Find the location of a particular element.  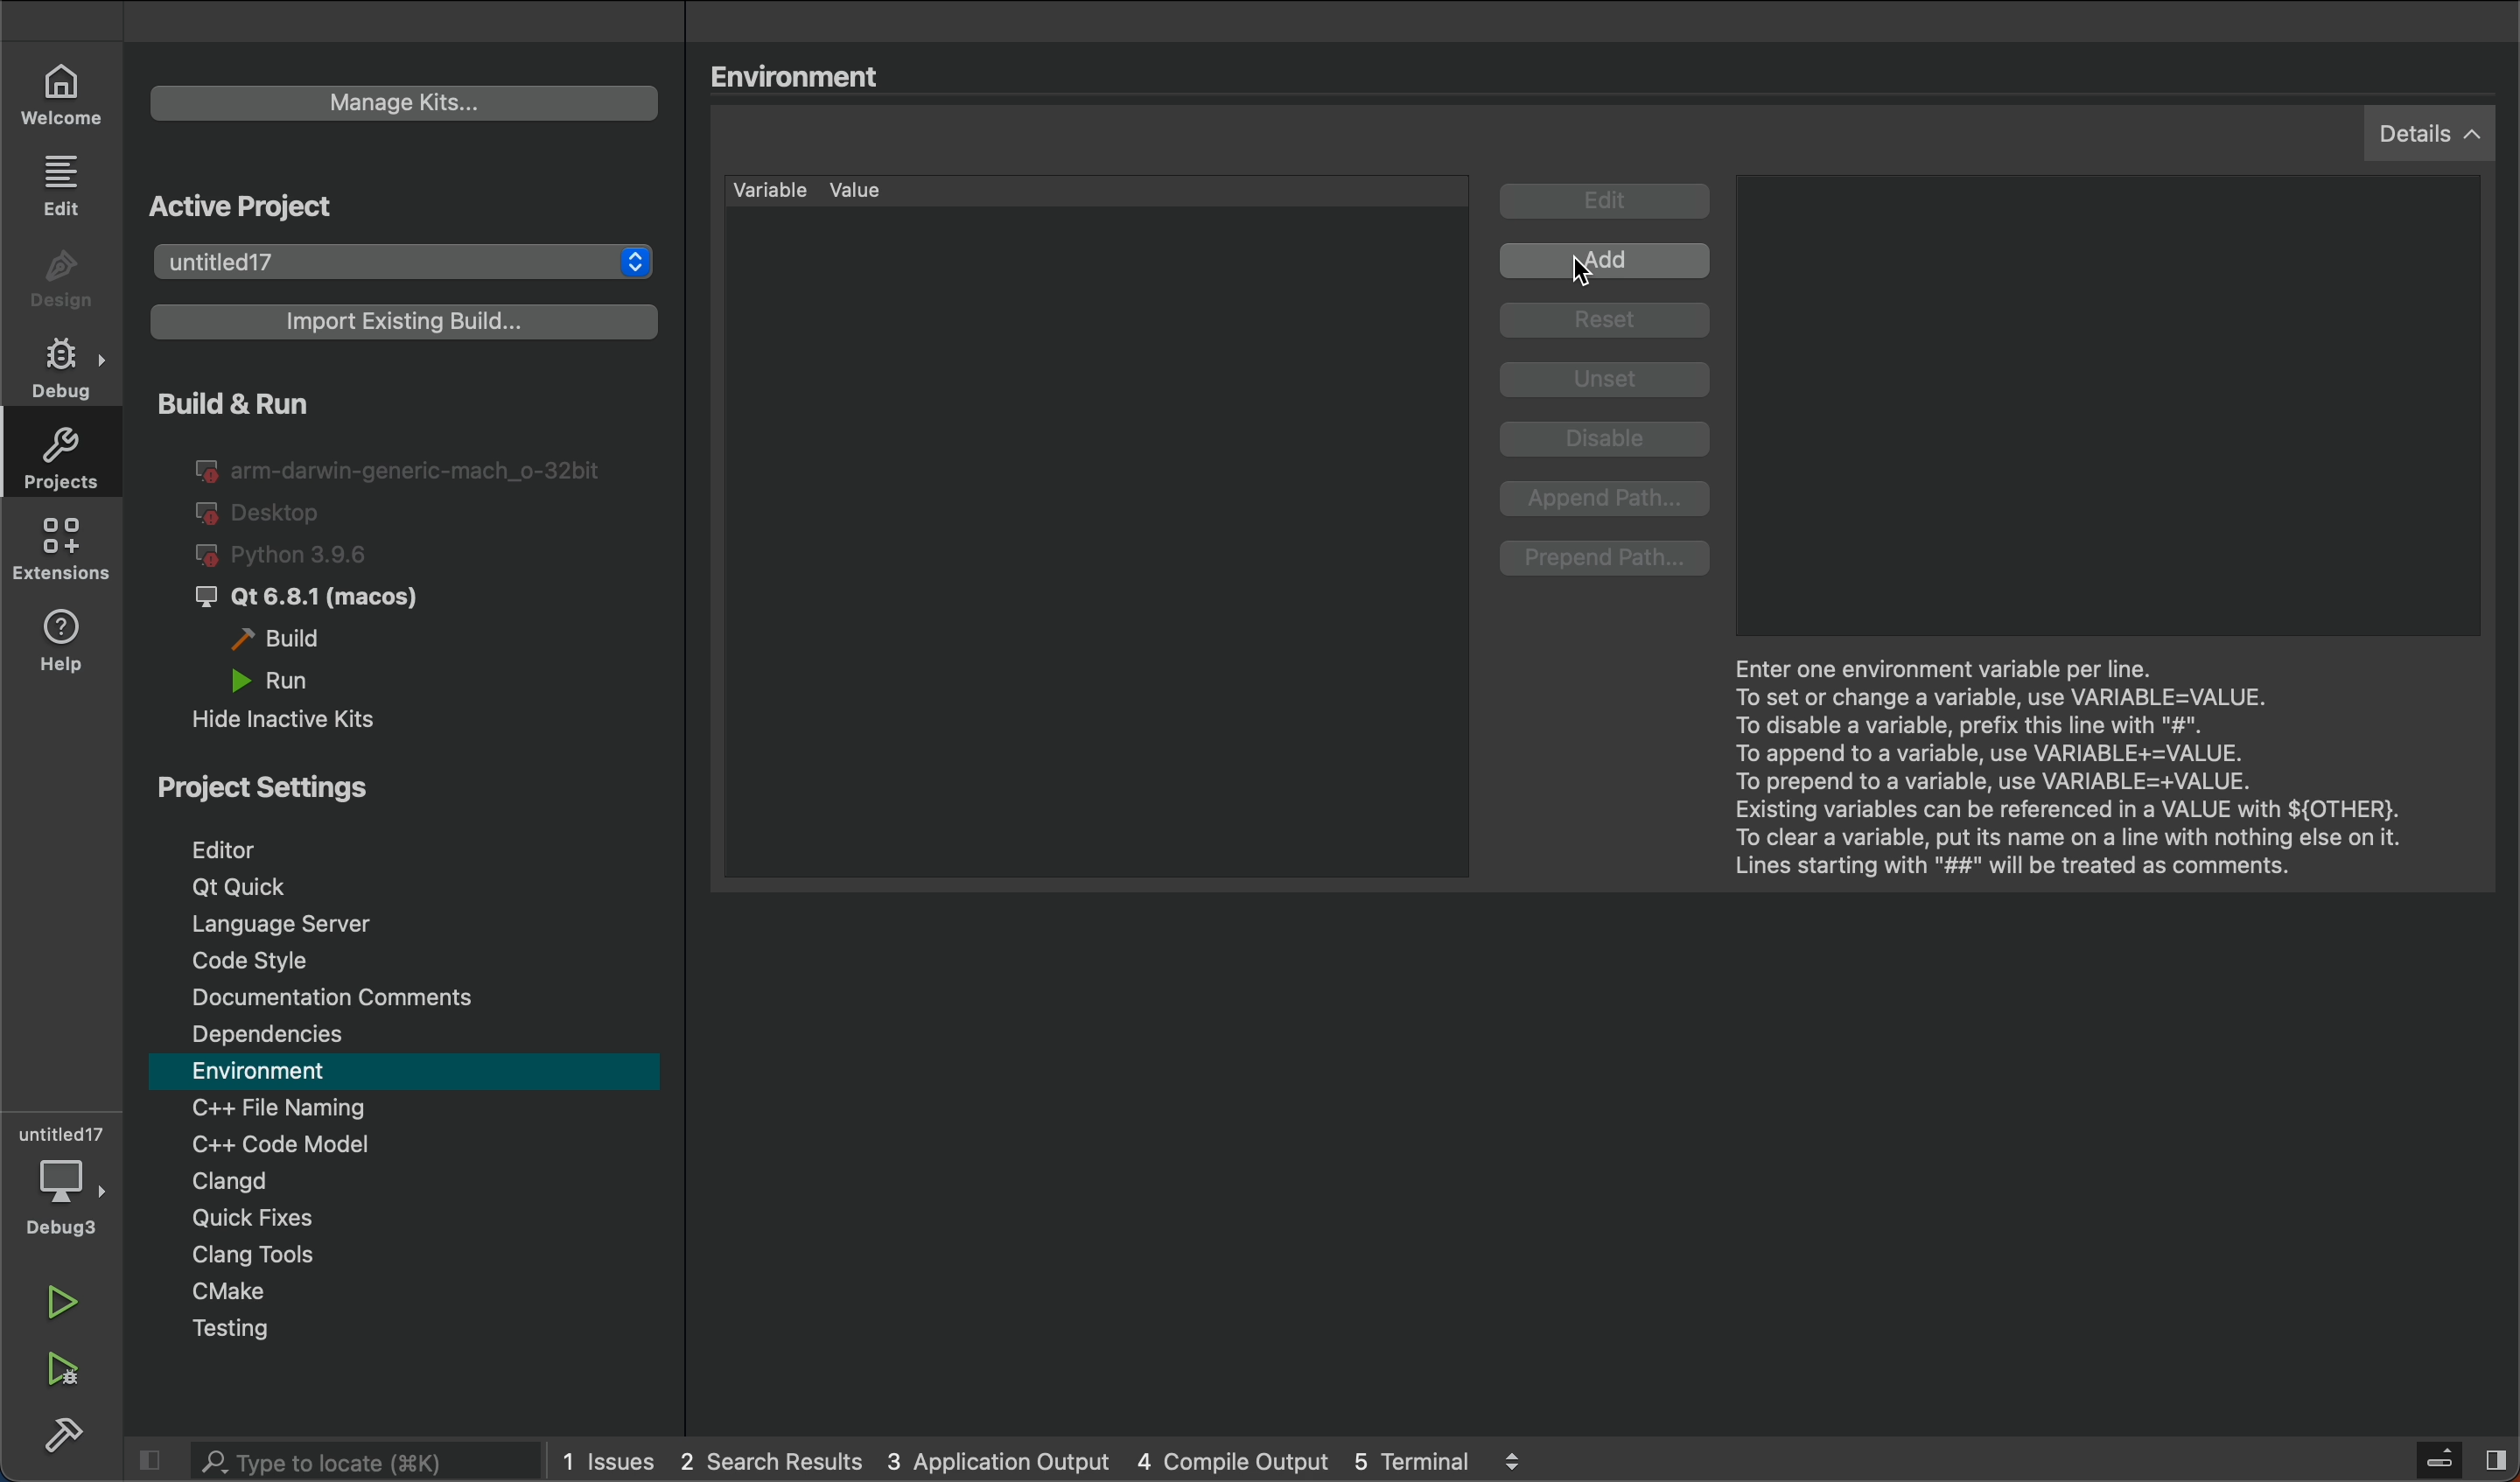

Dependencies  is located at coordinates (411, 1035).